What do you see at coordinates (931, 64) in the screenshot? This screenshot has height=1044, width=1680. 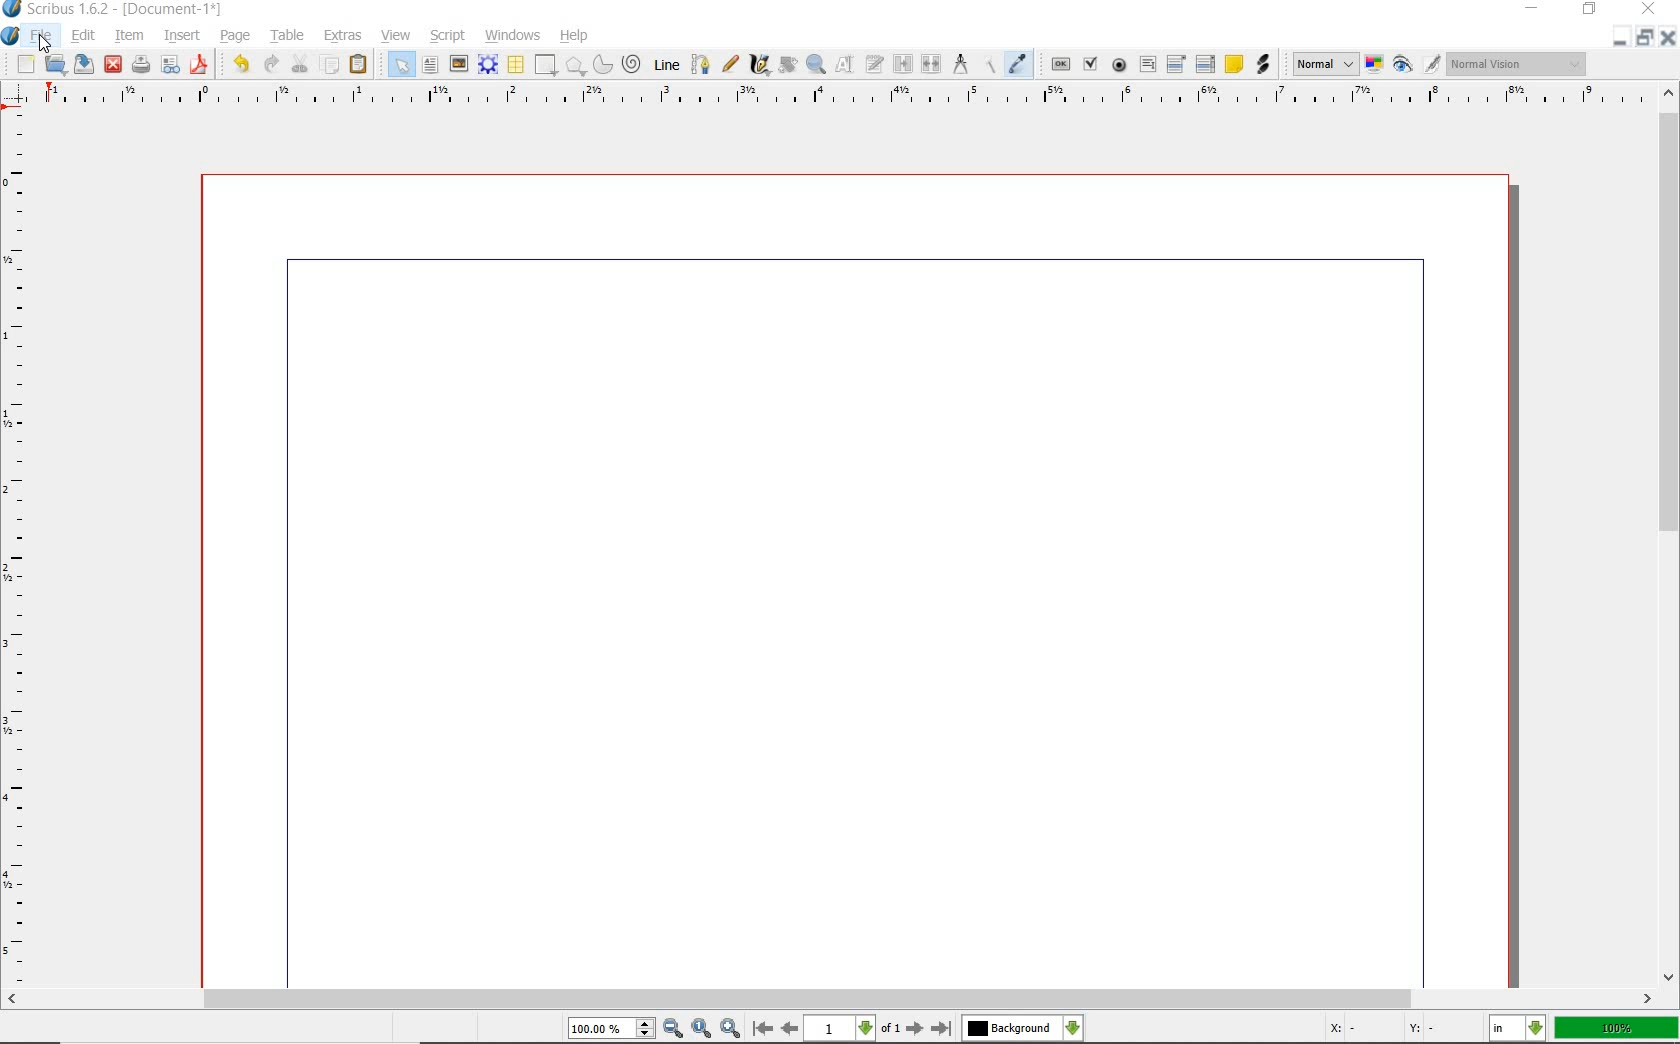 I see `unlink text frames` at bounding box center [931, 64].